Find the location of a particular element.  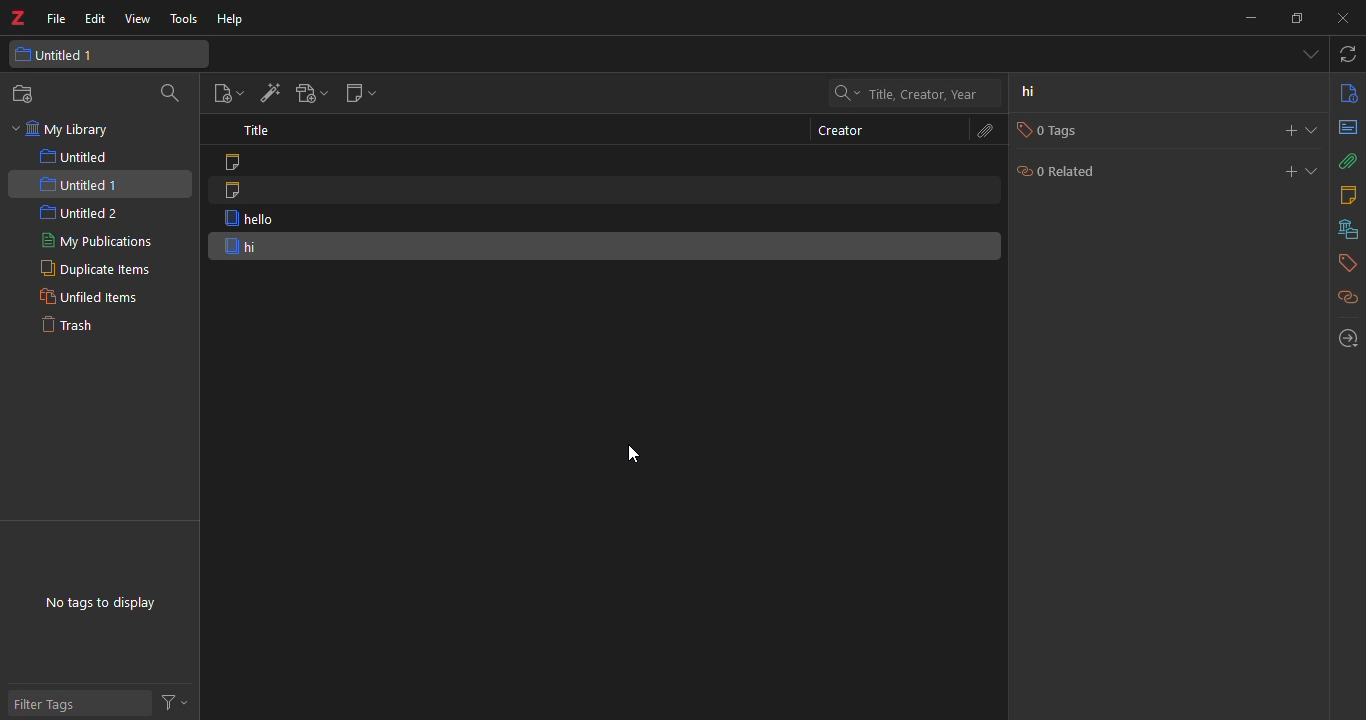

actions is located at coordinates (173, 699).